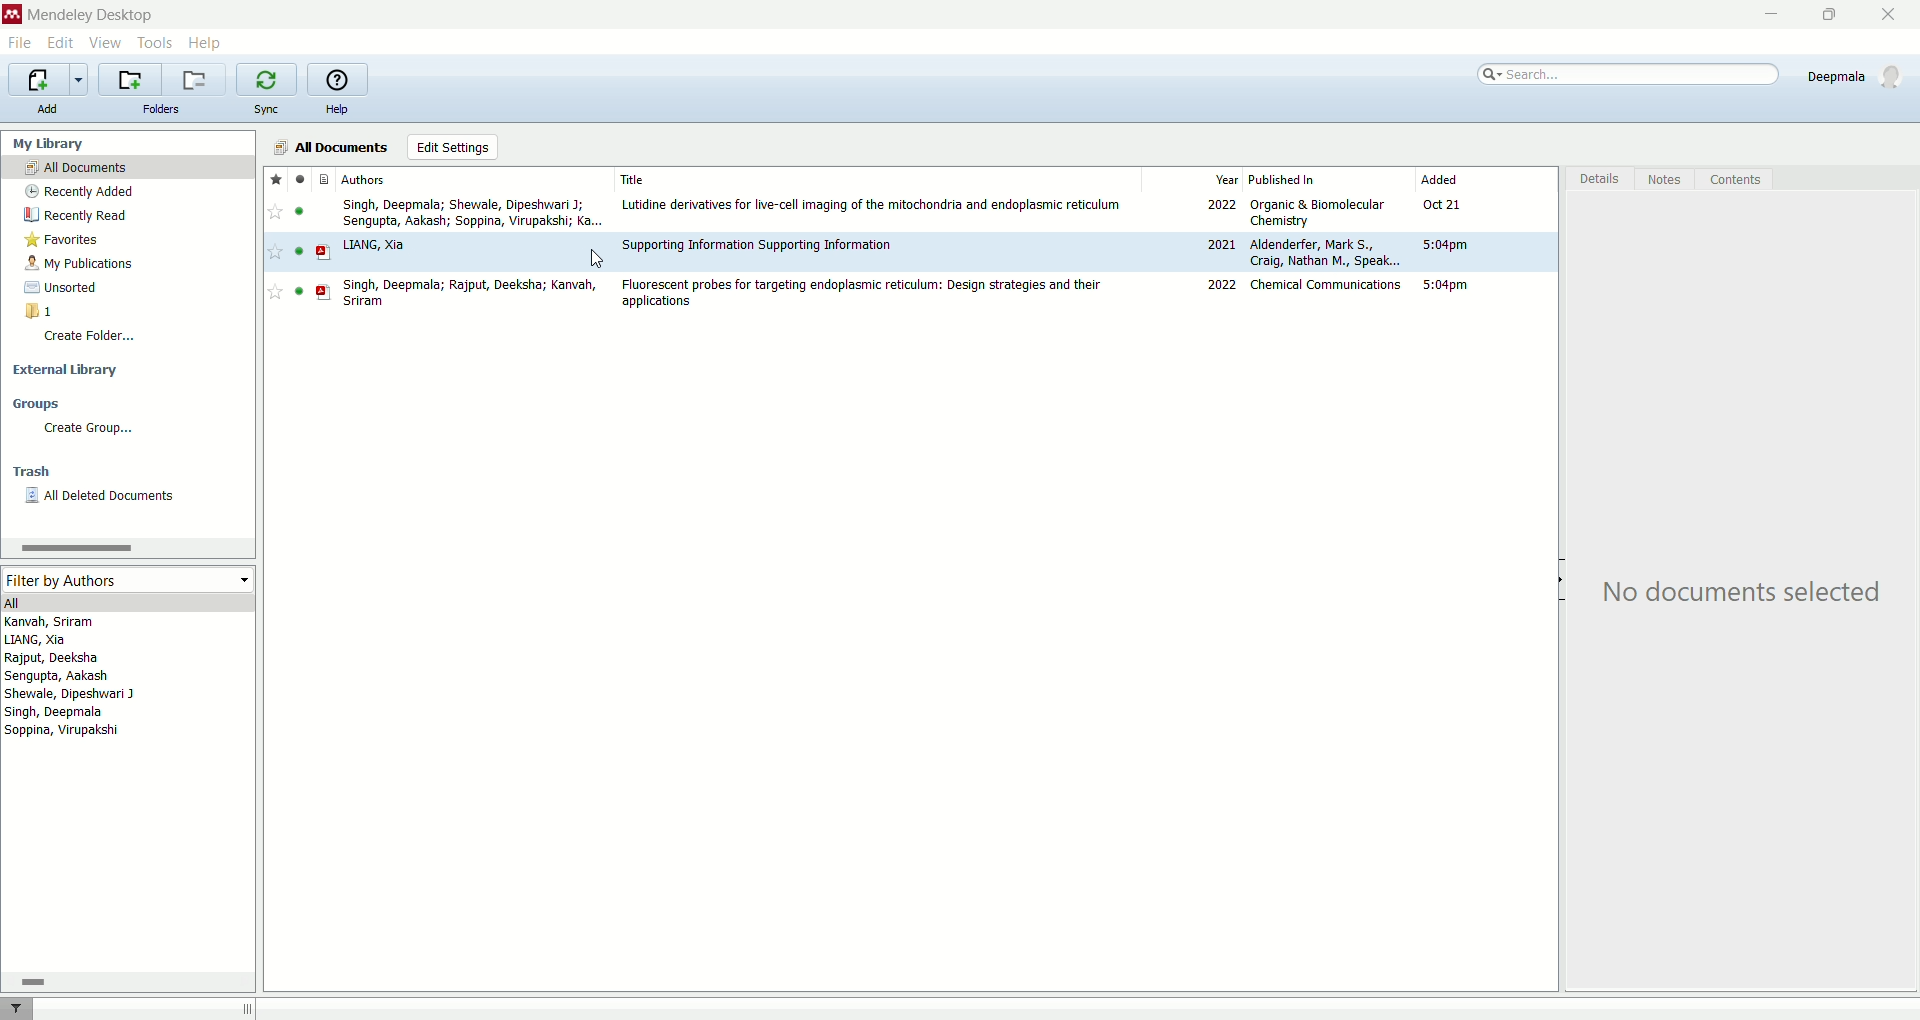 Image resolution: width=1920 pixels, height=1020 pixels. What do you see at coordinates (1559, 579) in the screenshot?
I see `toggle hide/show` at bounding box center [1559, 579].